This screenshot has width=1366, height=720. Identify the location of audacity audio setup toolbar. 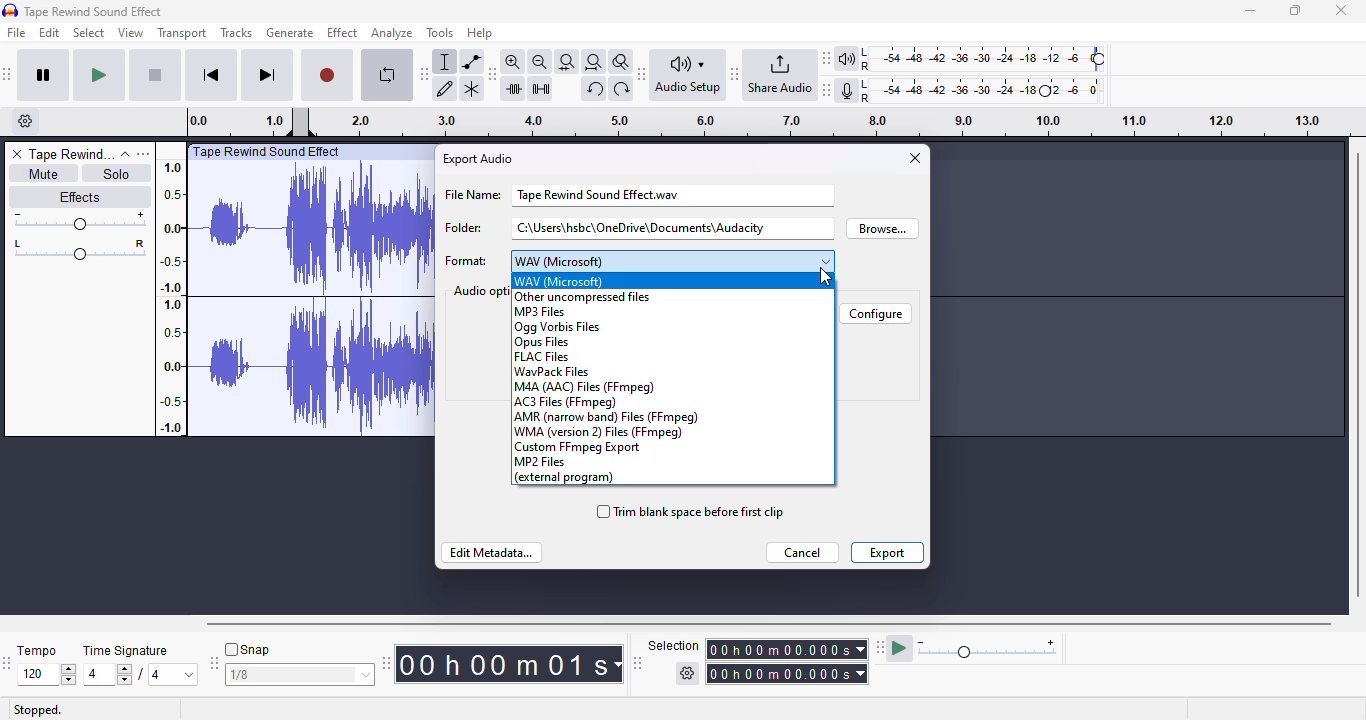
(682, 76).